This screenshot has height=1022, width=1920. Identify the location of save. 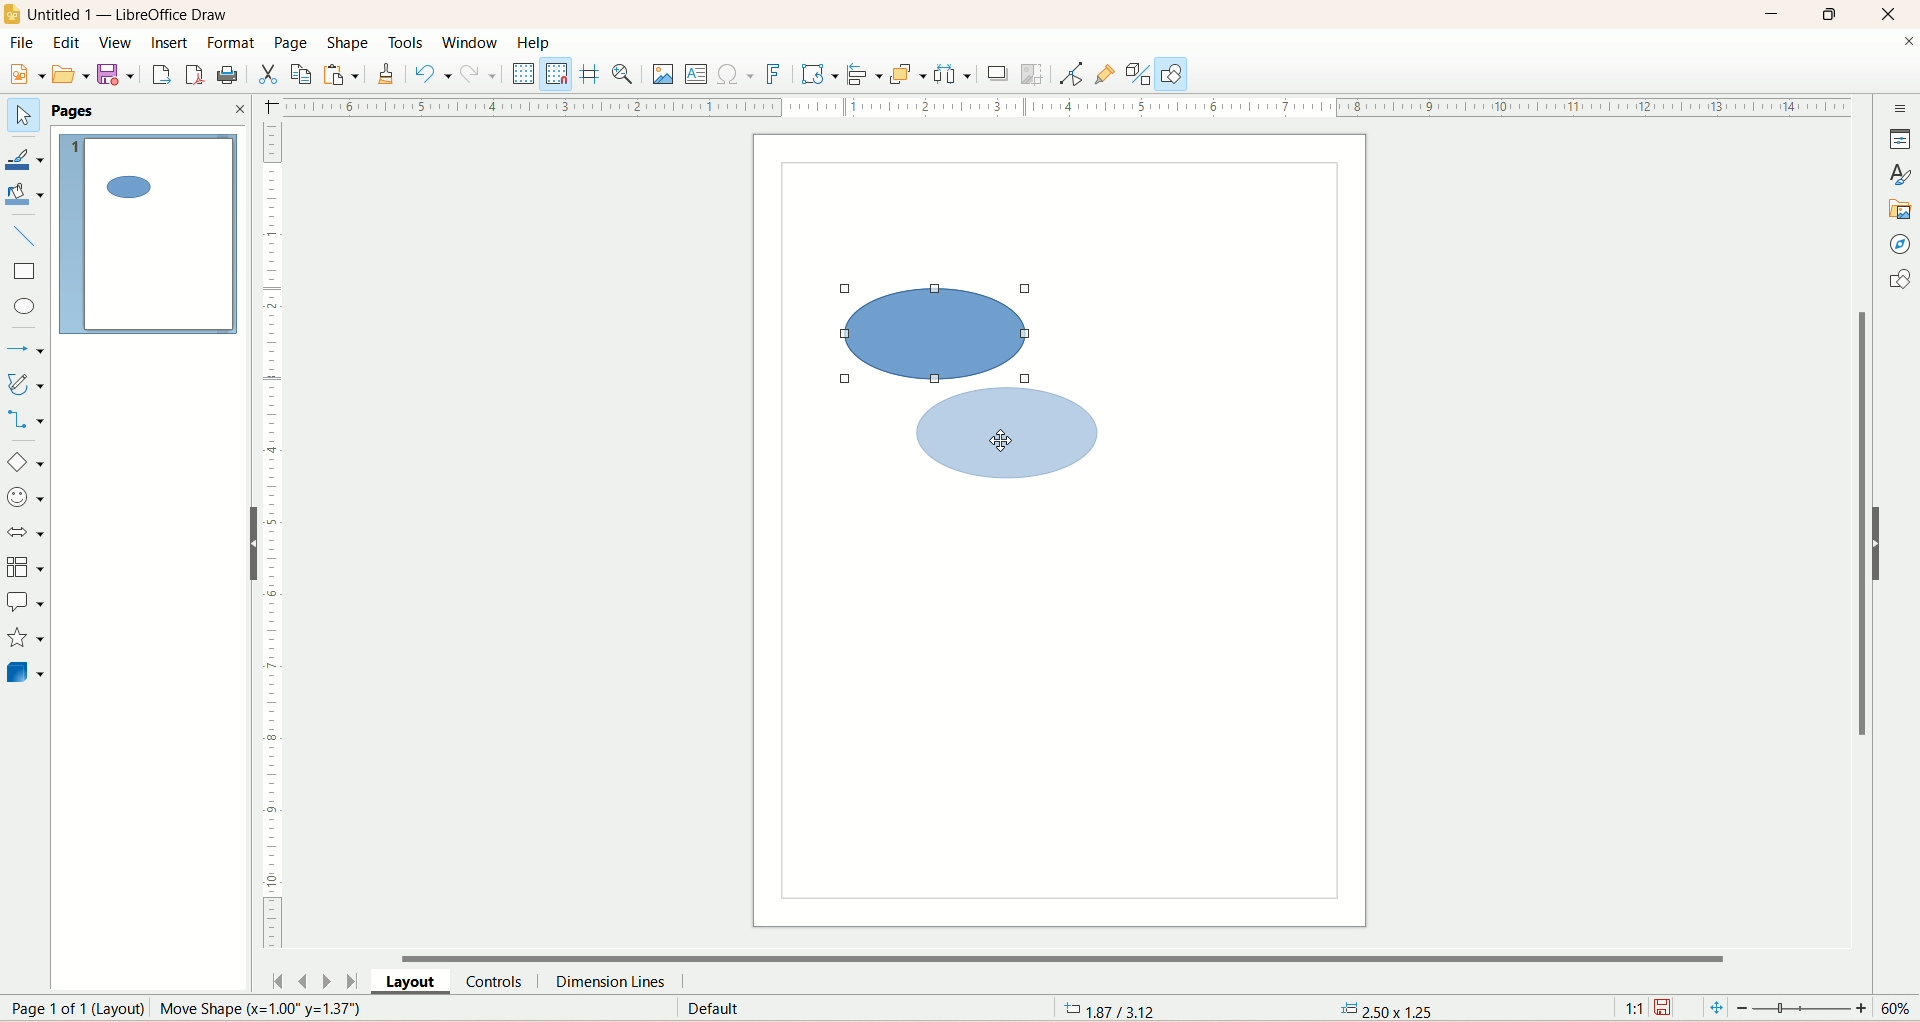
(115, 76).